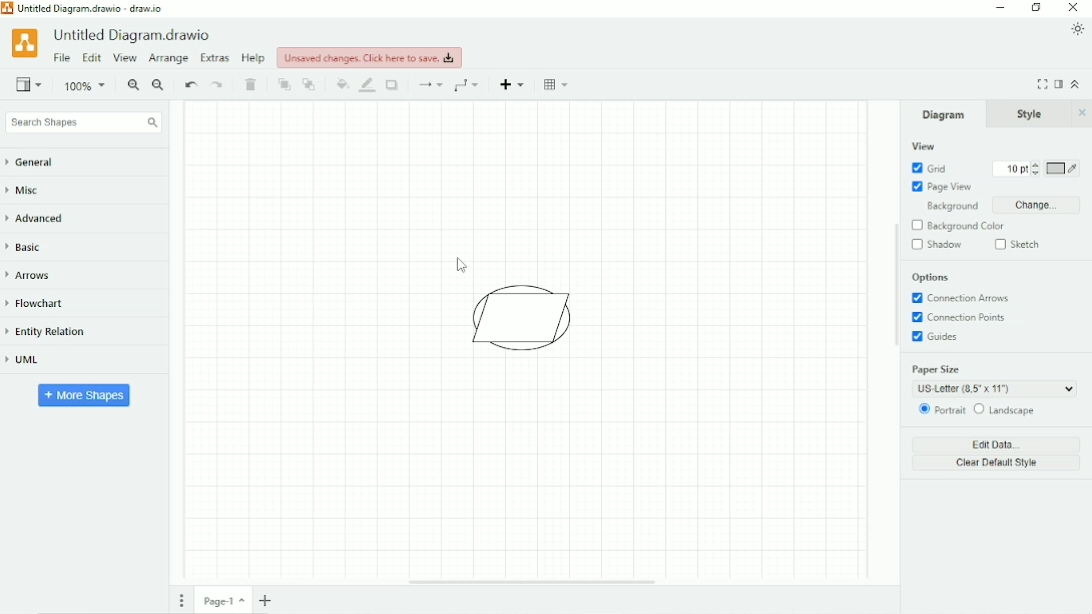 Image resolution: width=1092 pixels, height=614 pixels. Describe the element at coordinates (215, 57) in the screenshot. I see `Extras` at that location.